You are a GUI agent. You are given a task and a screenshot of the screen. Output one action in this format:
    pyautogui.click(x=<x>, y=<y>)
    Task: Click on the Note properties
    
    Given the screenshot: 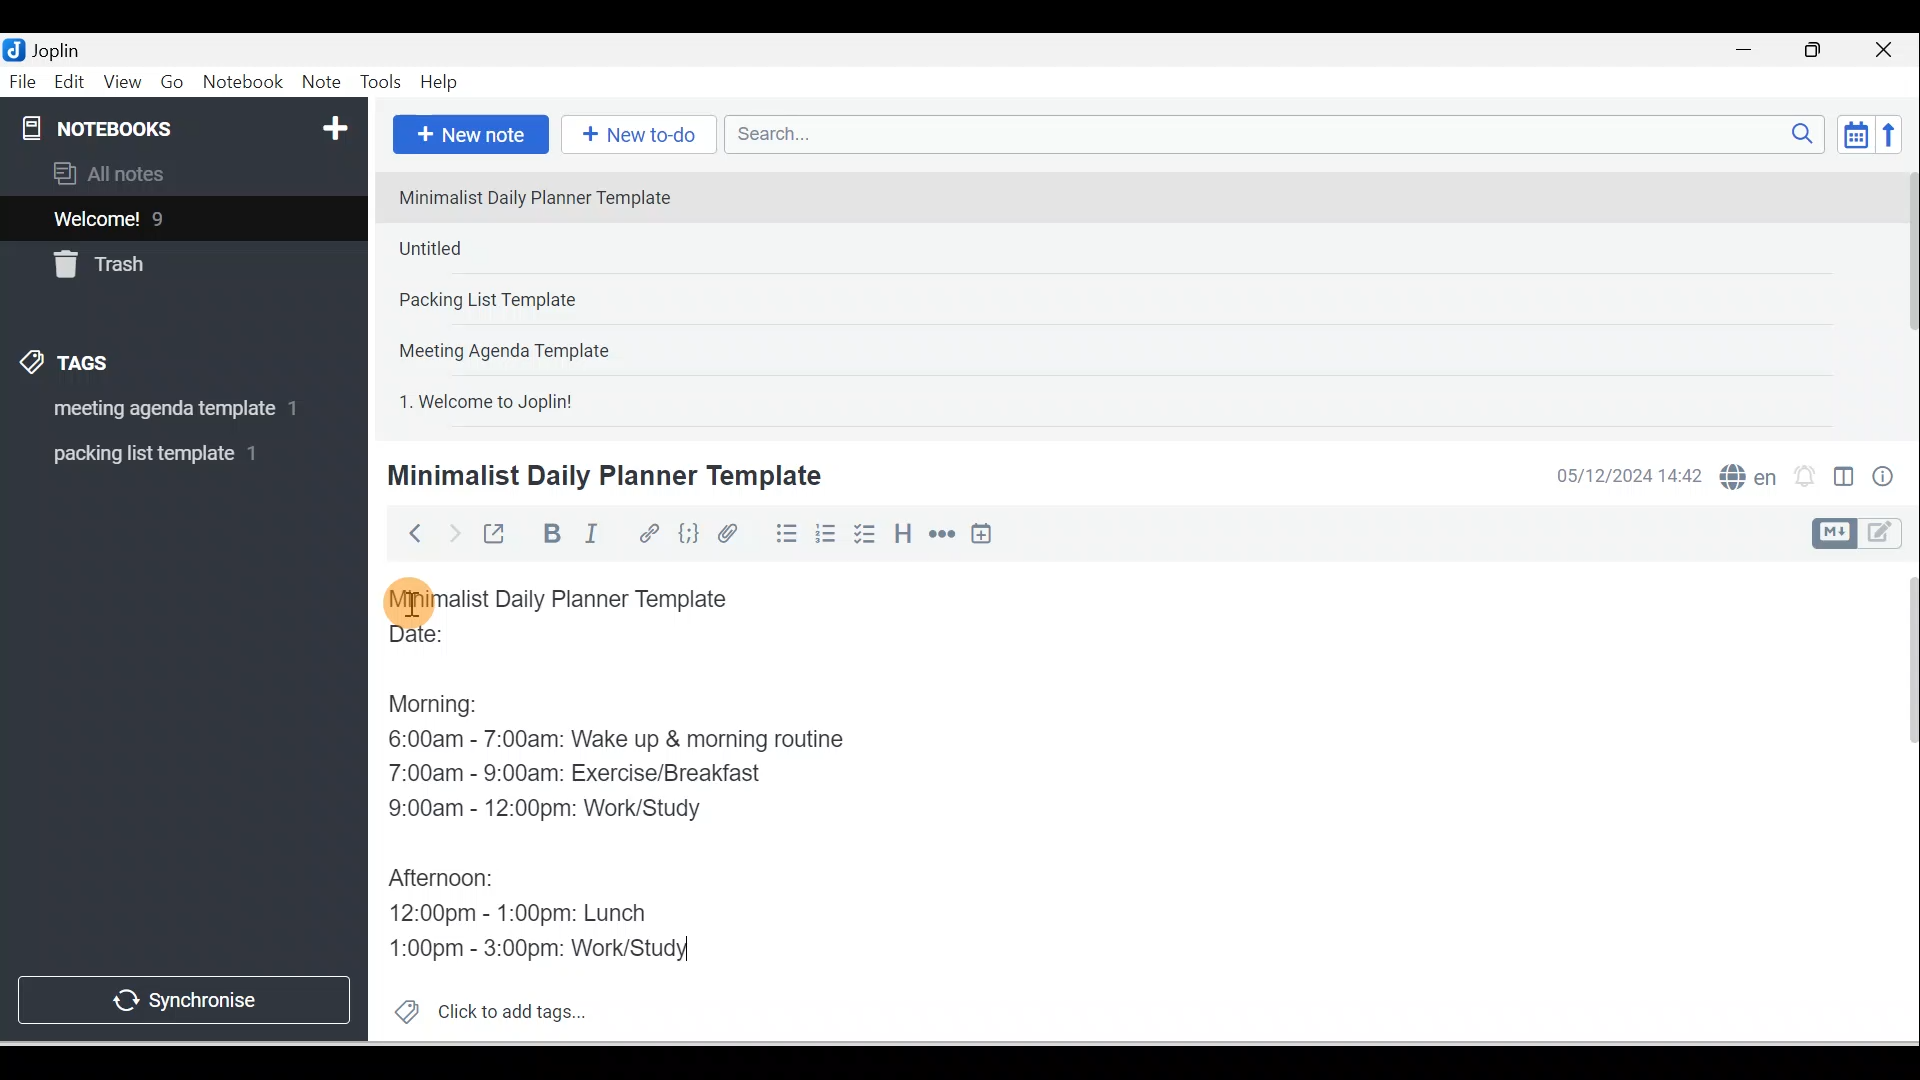 What is the action you would take?
    pyautogui.click(x=1885, y=479)
    